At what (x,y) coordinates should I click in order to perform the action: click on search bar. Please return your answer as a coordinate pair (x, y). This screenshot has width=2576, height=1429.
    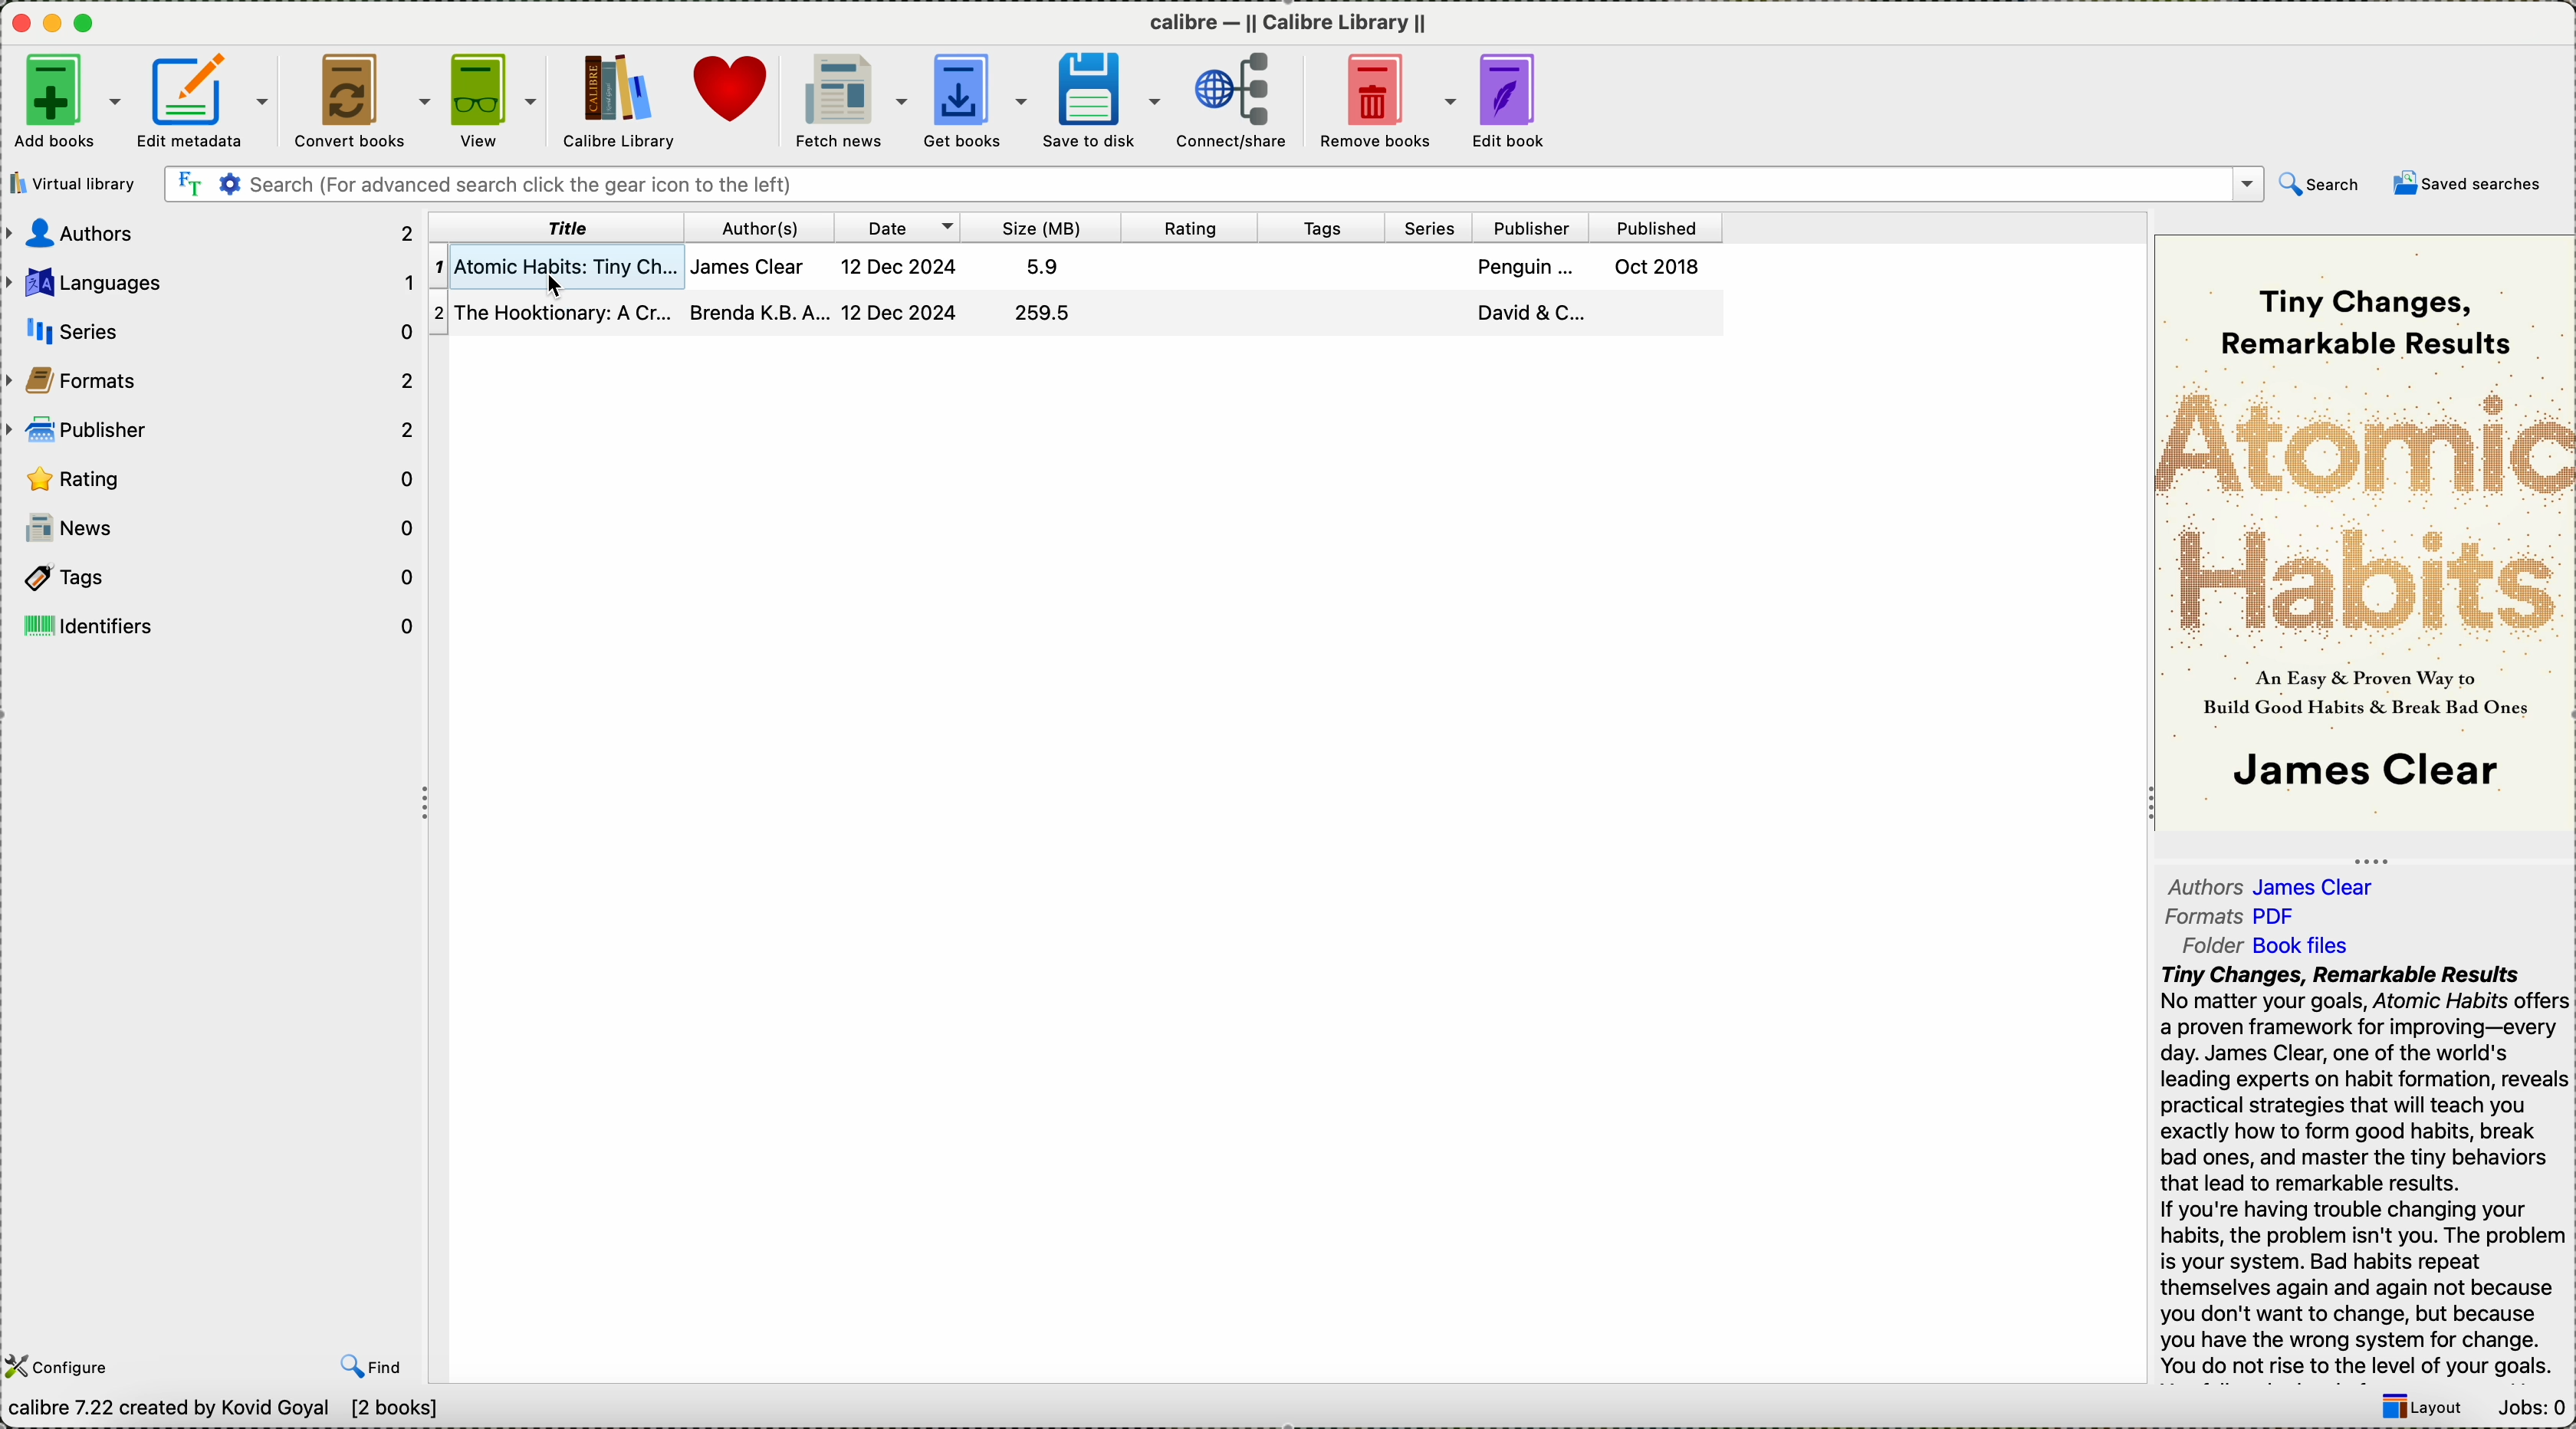
    Looking at the image, I should click on (1211, 185).